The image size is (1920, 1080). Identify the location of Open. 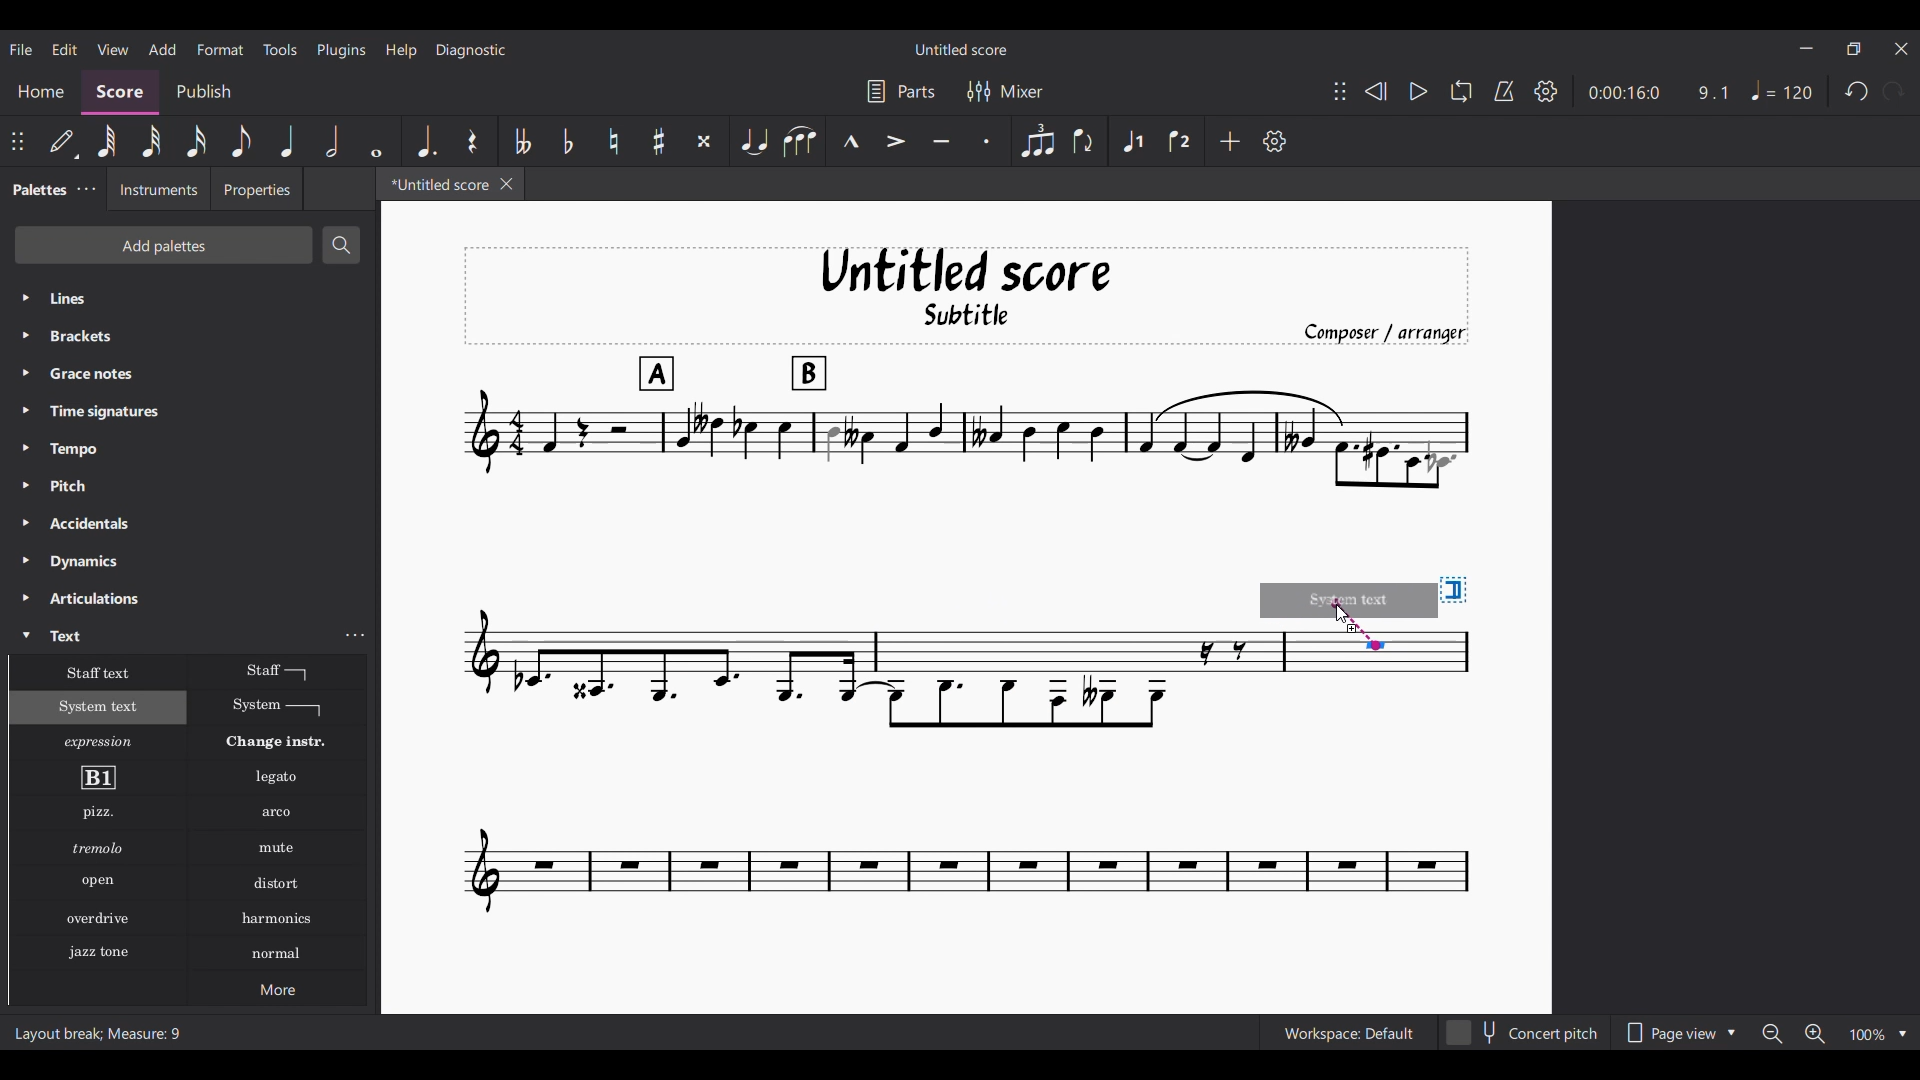
(98, 882).